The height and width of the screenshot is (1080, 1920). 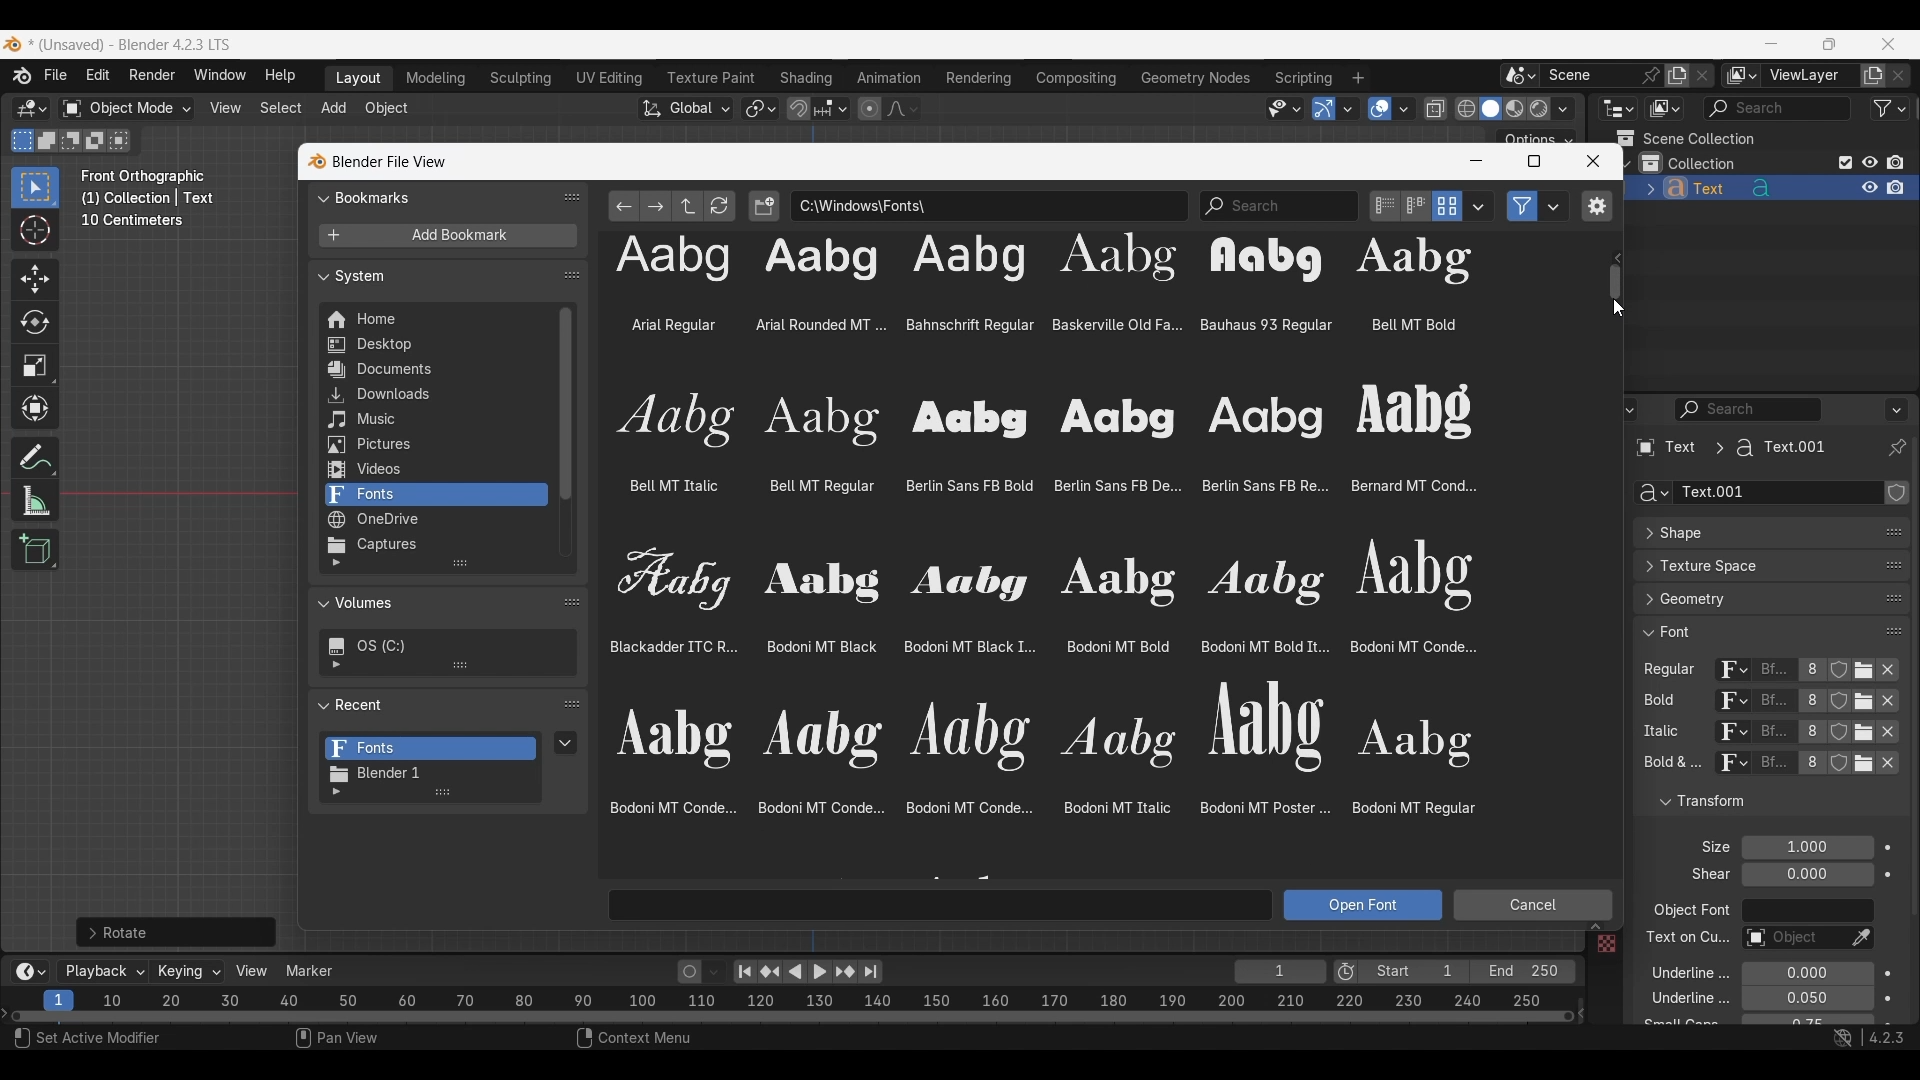 I want to click on Sets the object interaction mode, so click(x=126, y=109).